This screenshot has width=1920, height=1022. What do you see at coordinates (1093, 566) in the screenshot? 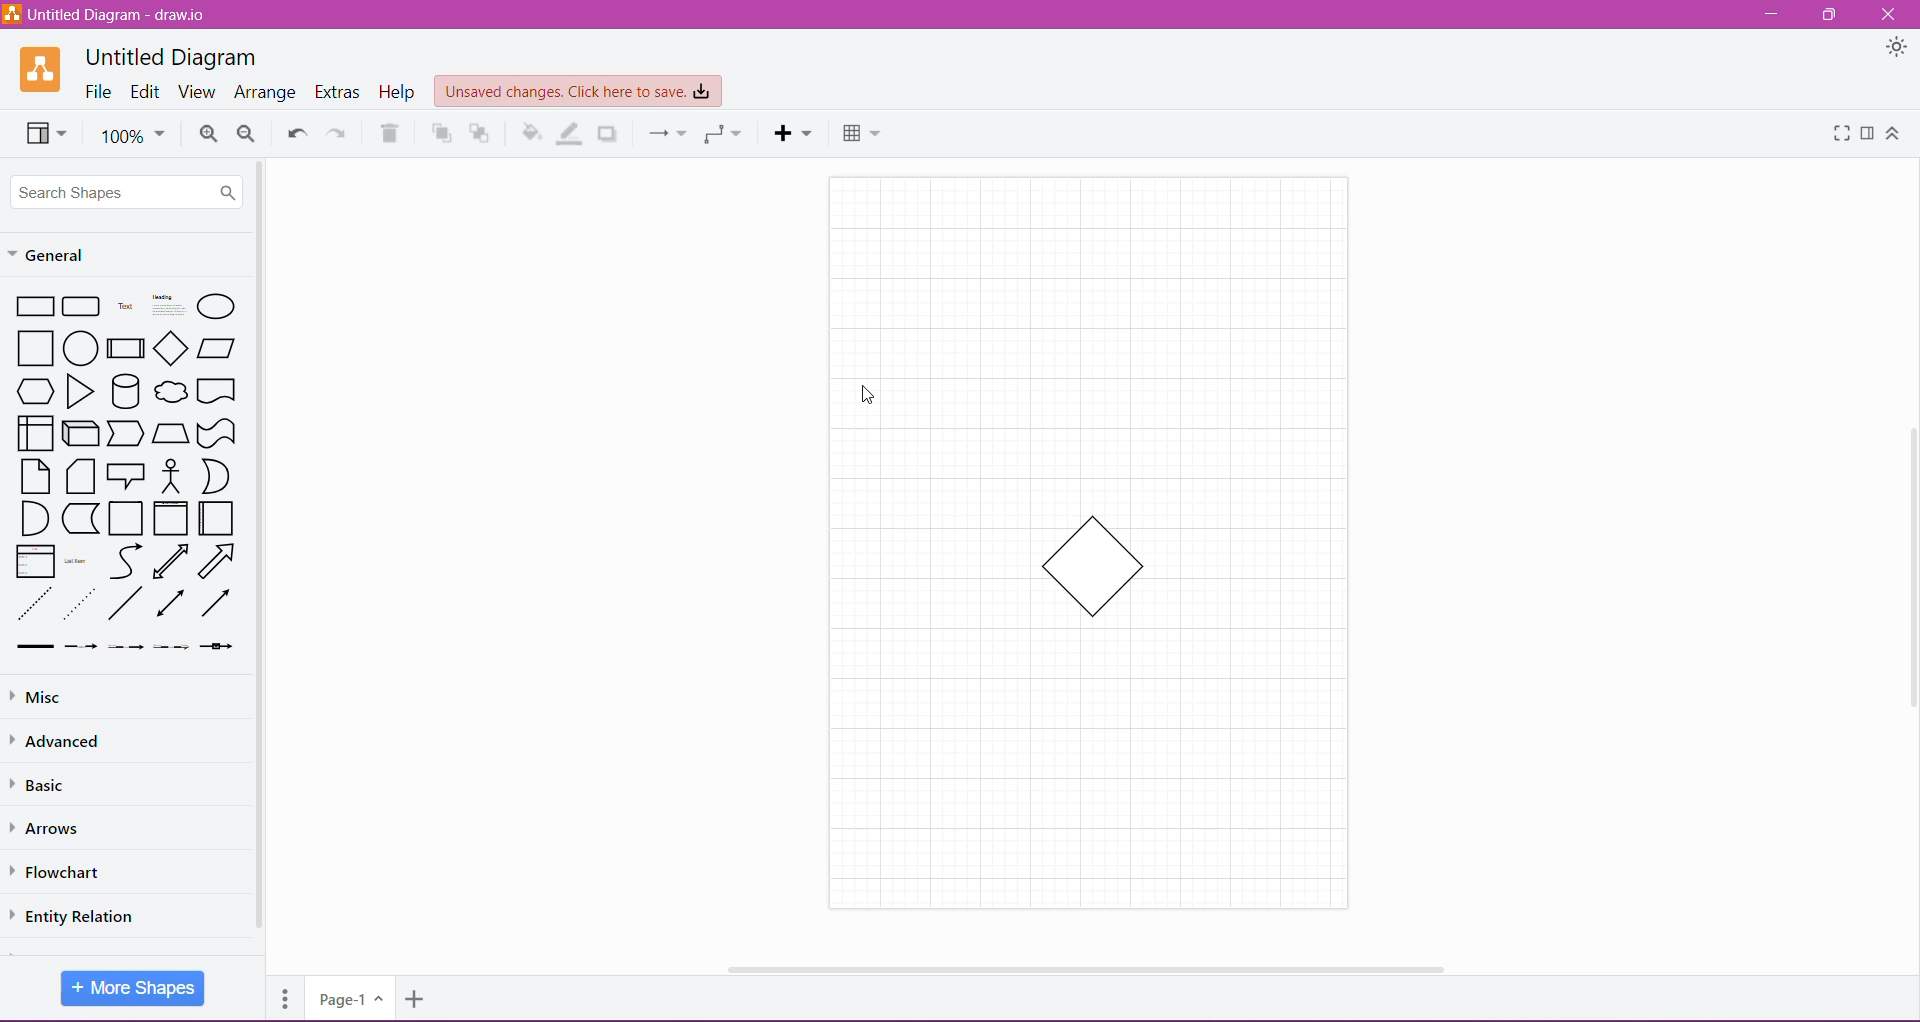
I see `Selected Diamond shape inserted onto the Canvas` at bounding box center [1093, 566].